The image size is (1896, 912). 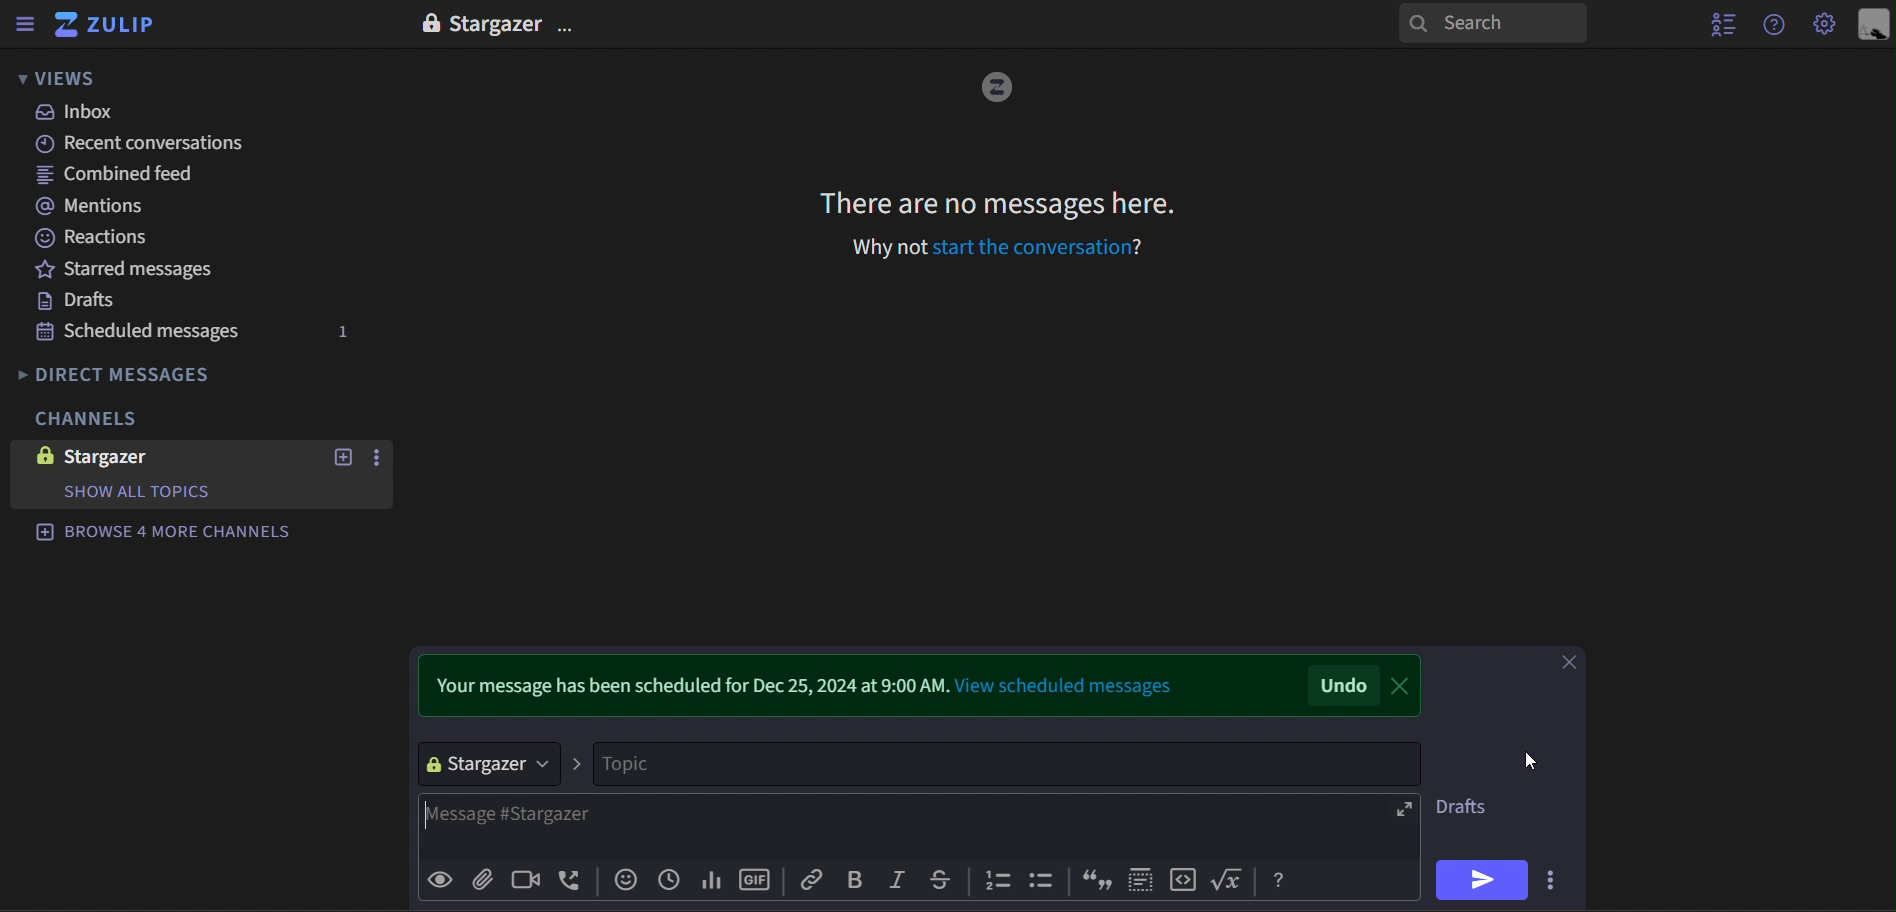 I want to click on icon, so click(x=1185, y=881).